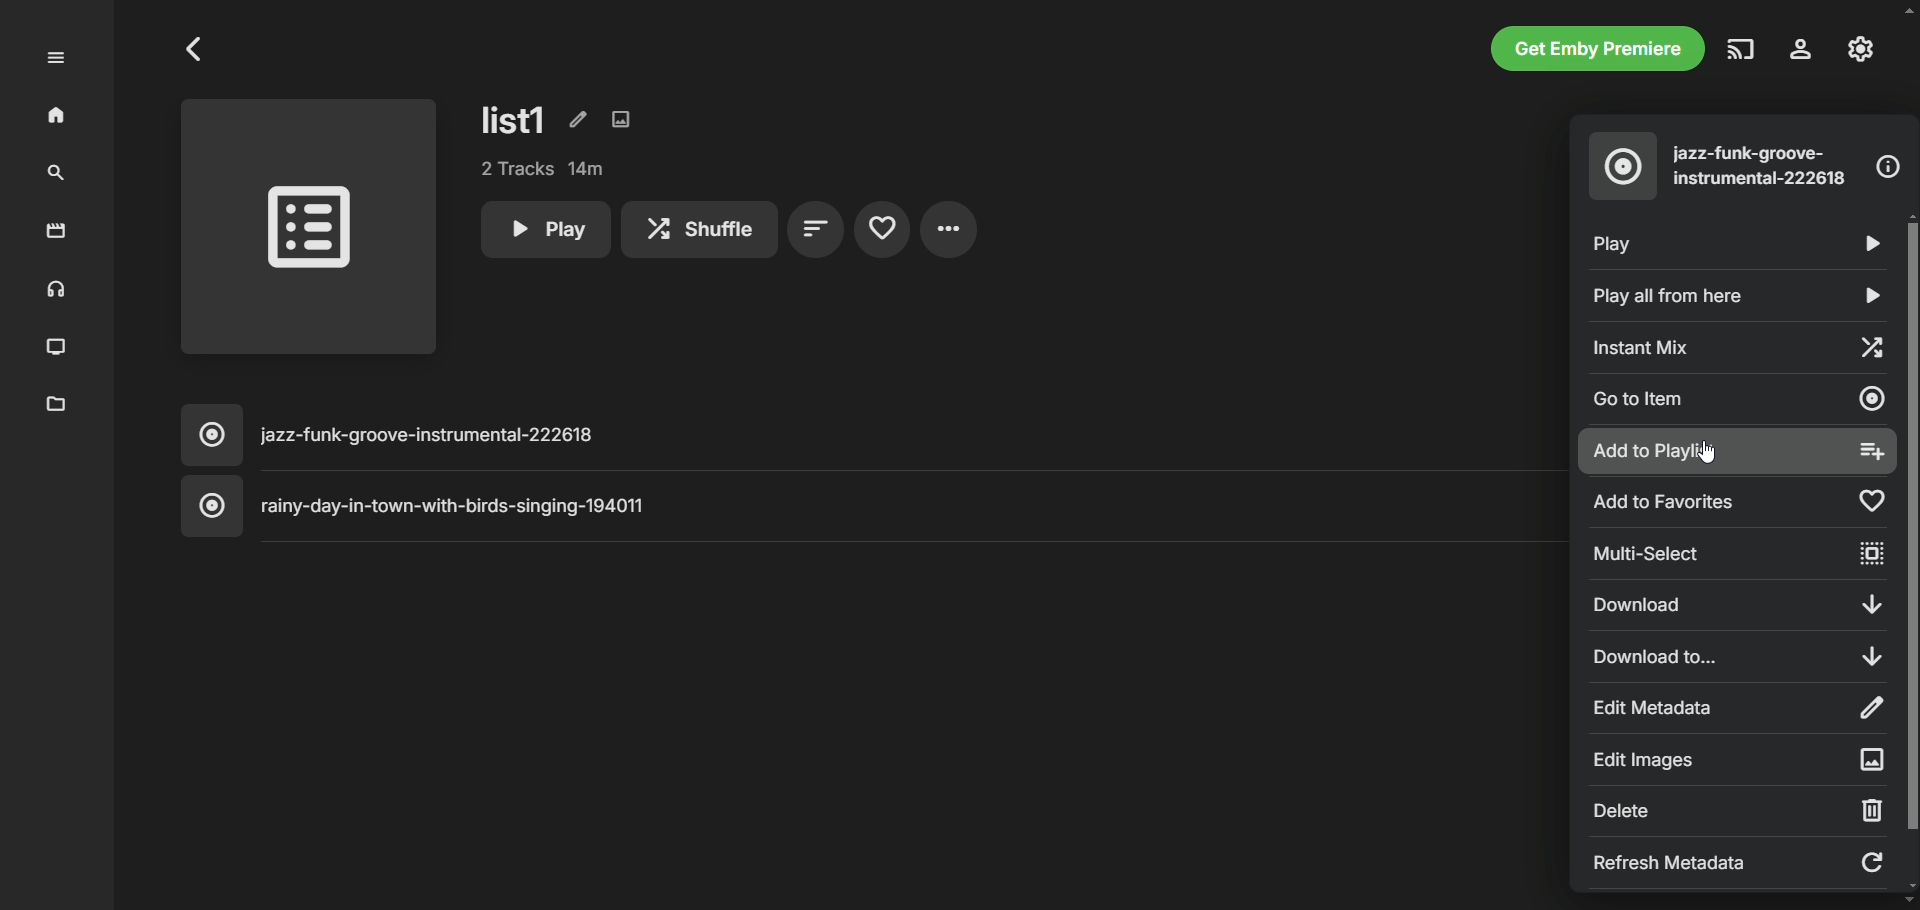 The height and width of the screenshot is (910, 1920). What do you see at coordinates (1739, 757) in the screenshot?
I see `edit images` at bounding box center [1739, 757].